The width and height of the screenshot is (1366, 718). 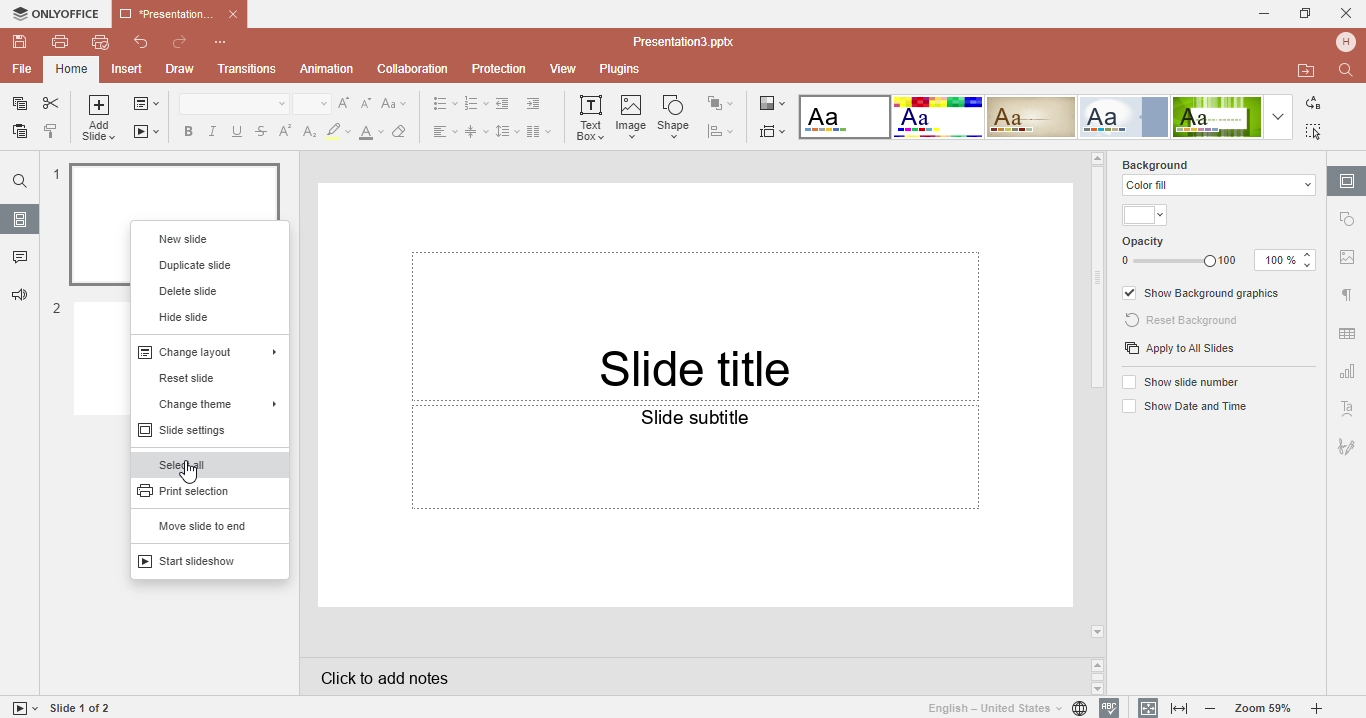 I want to click on Apply to all slides, so click(x=1180, y=350).